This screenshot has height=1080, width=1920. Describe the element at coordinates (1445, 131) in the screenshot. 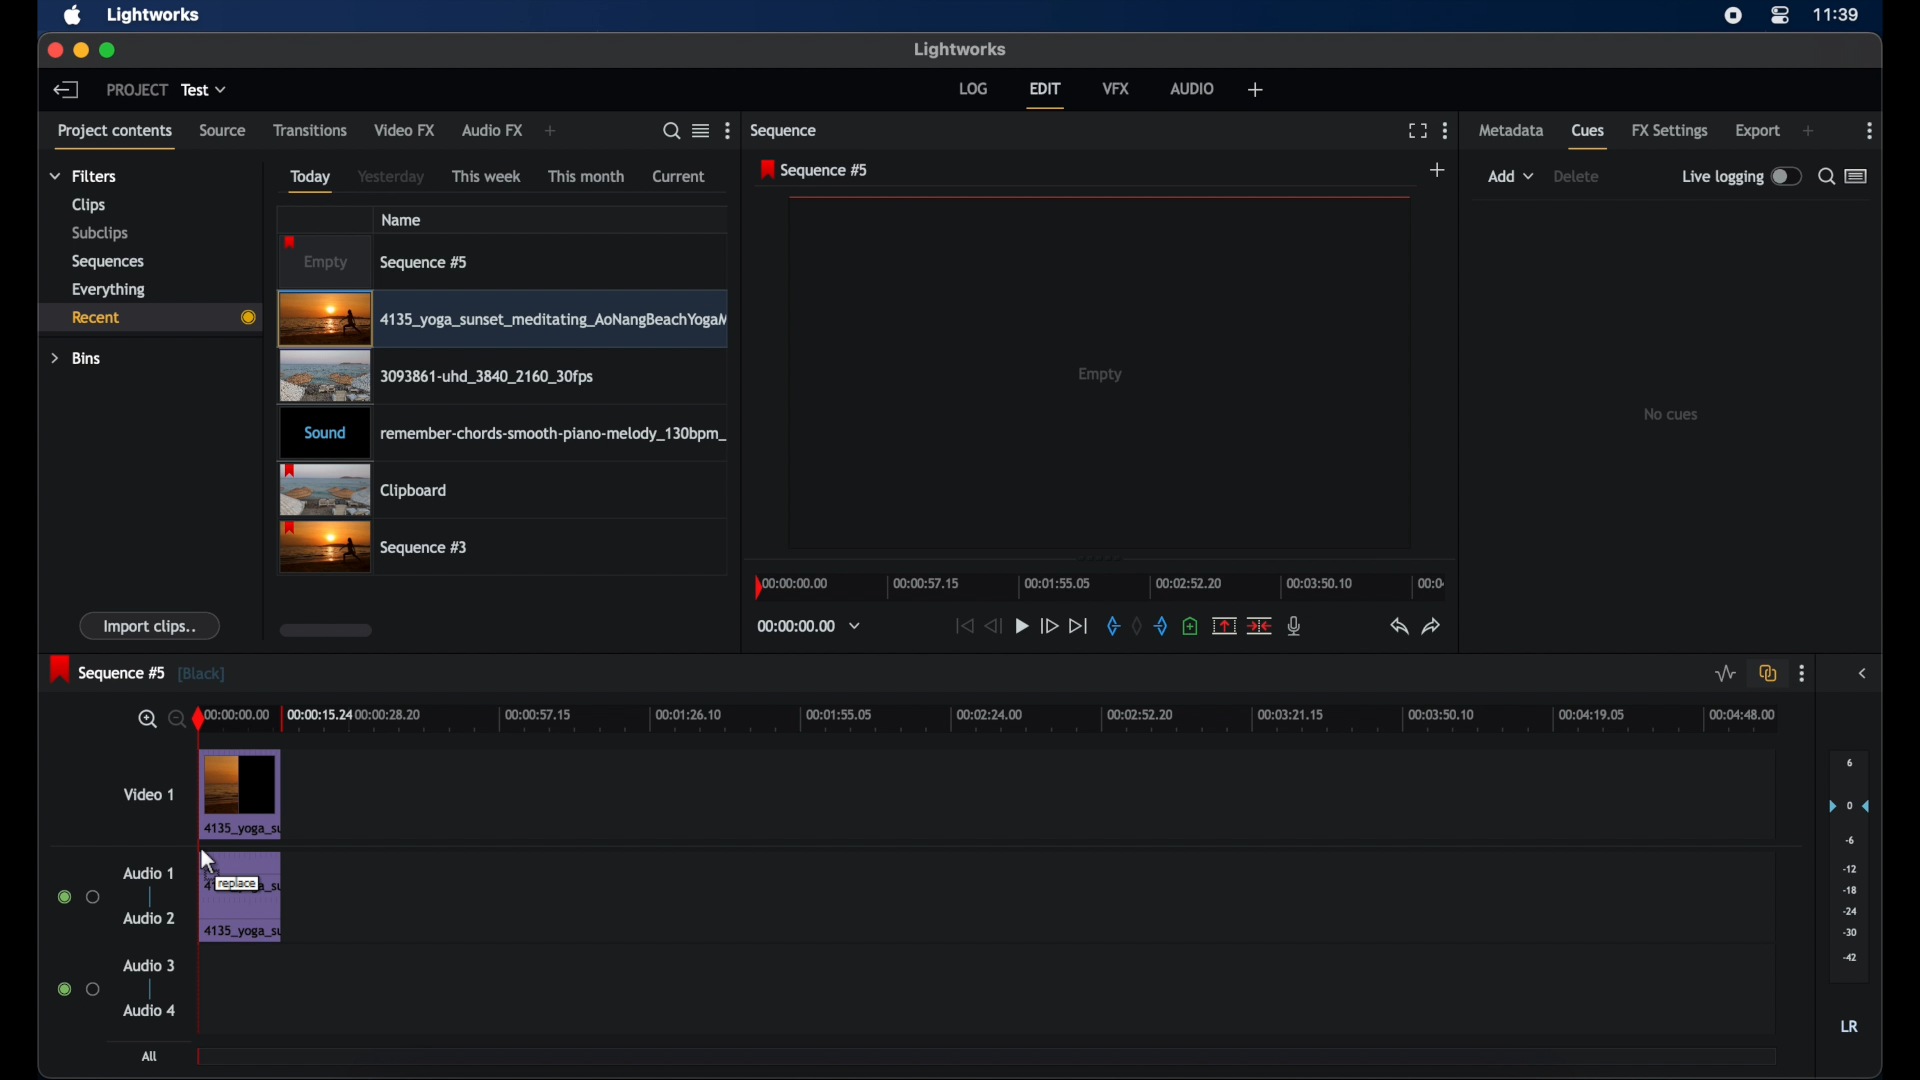

I see `more options` at that location.